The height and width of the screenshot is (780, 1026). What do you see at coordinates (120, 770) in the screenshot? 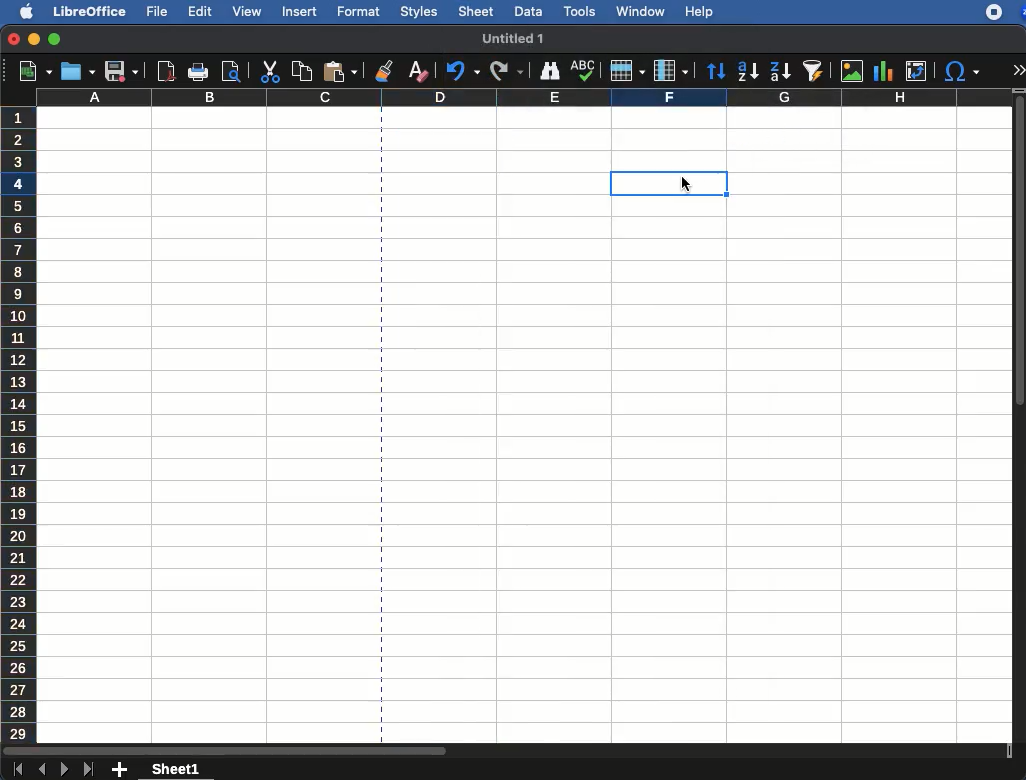
I see `add` at bounding box center [120, 770].